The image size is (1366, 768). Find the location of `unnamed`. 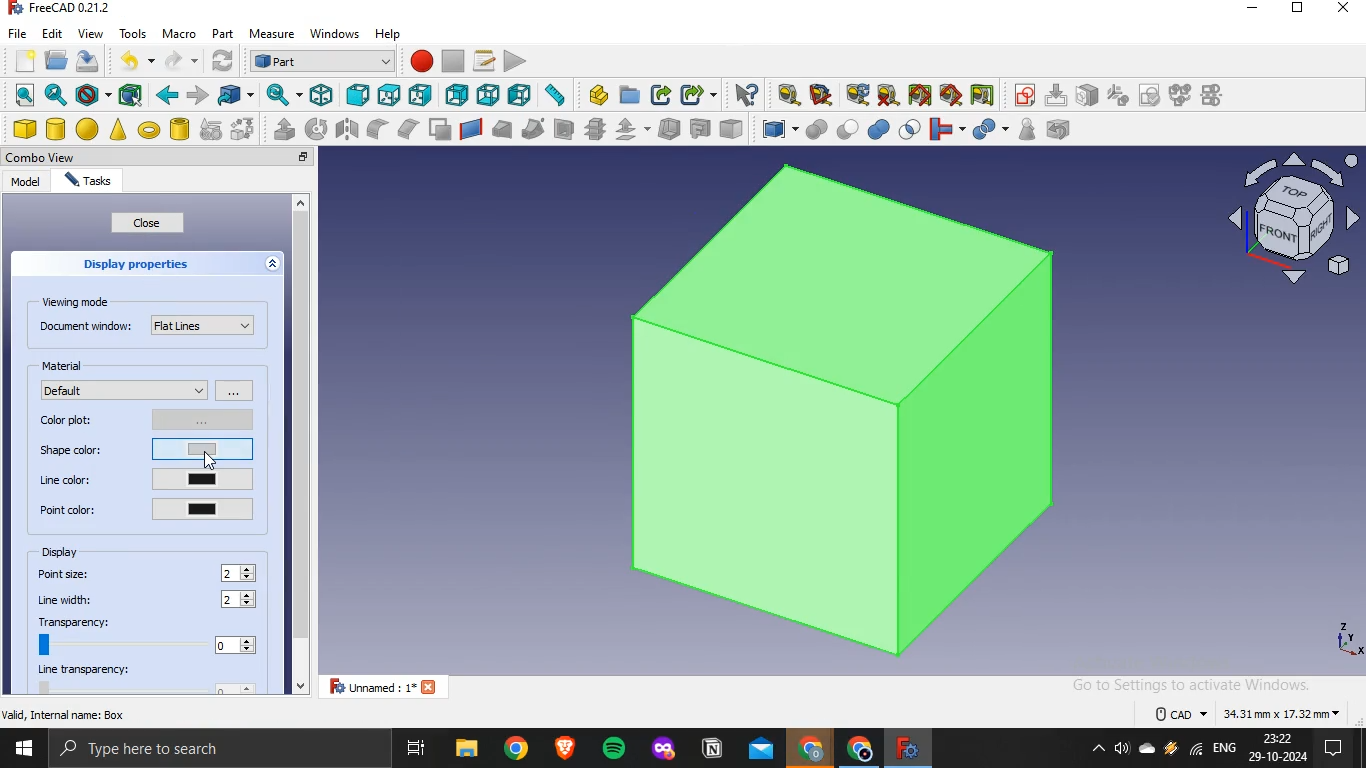

unnamed is located at coordinates (389, 686).